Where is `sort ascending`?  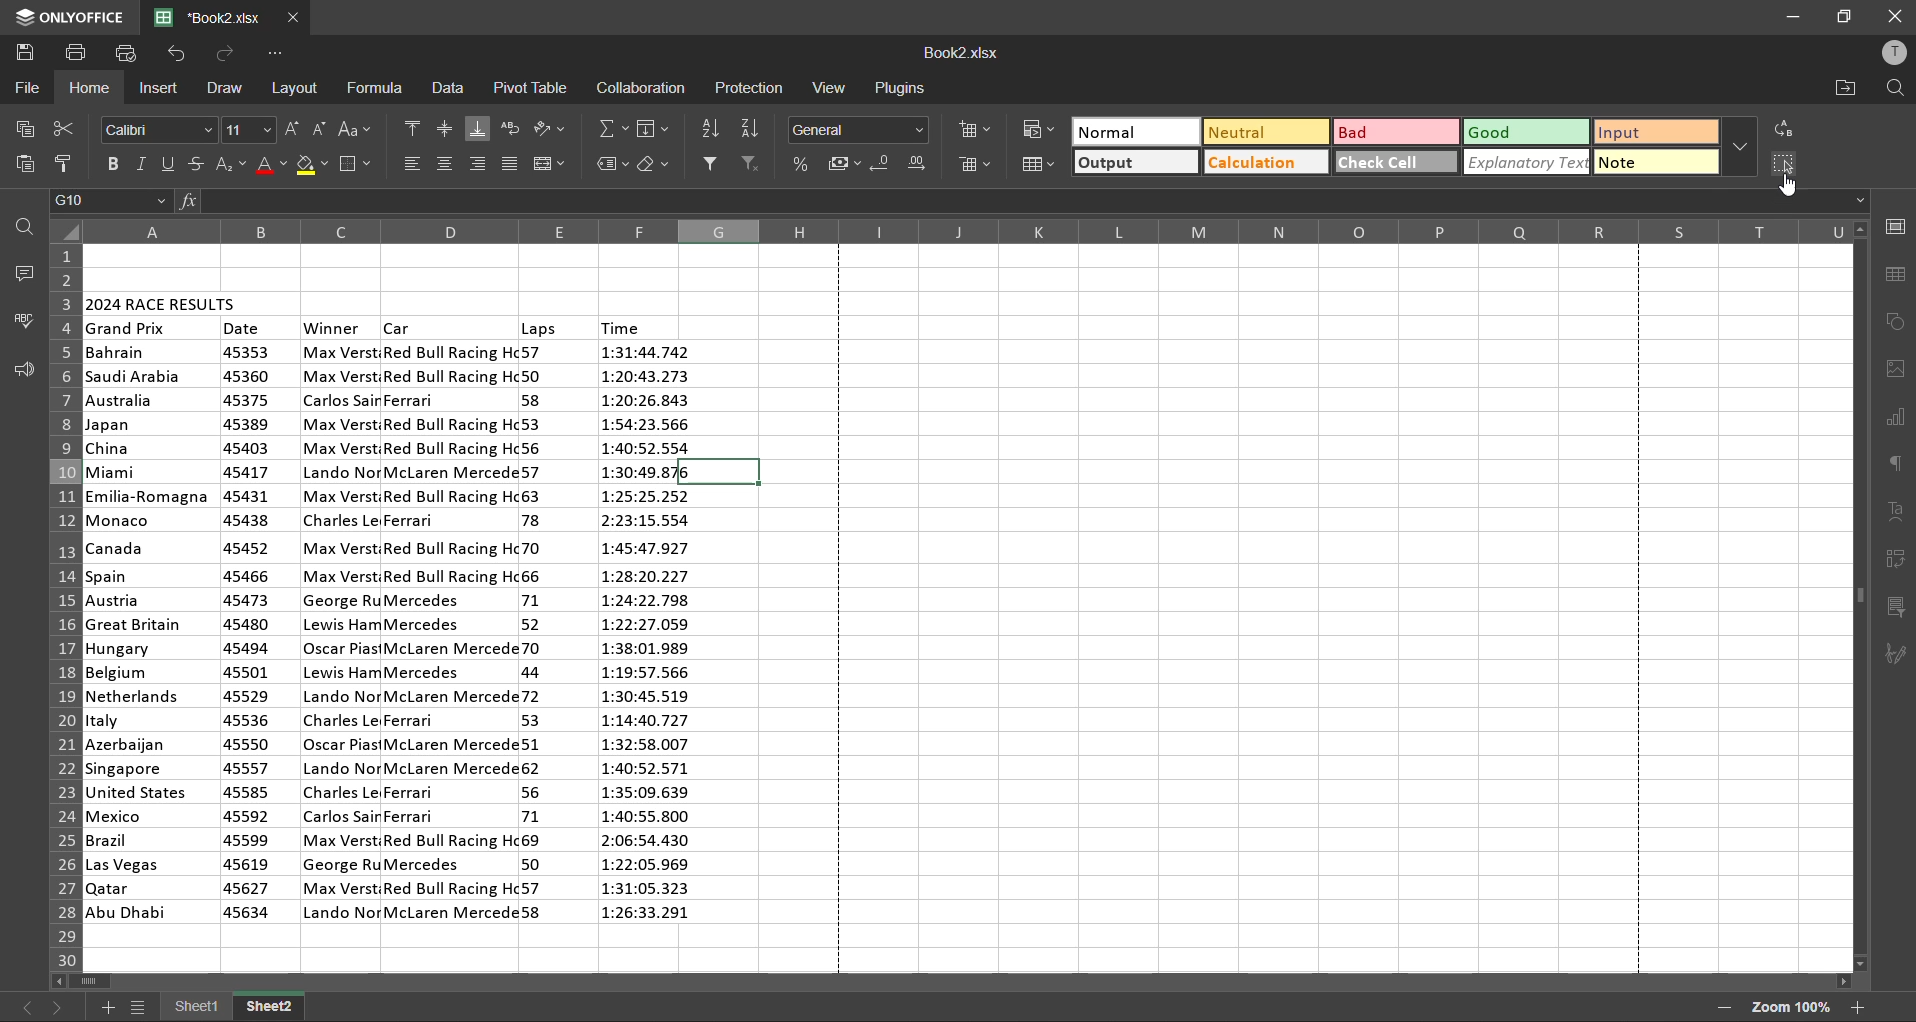
sort ascending is located at coordinates (712, 129).